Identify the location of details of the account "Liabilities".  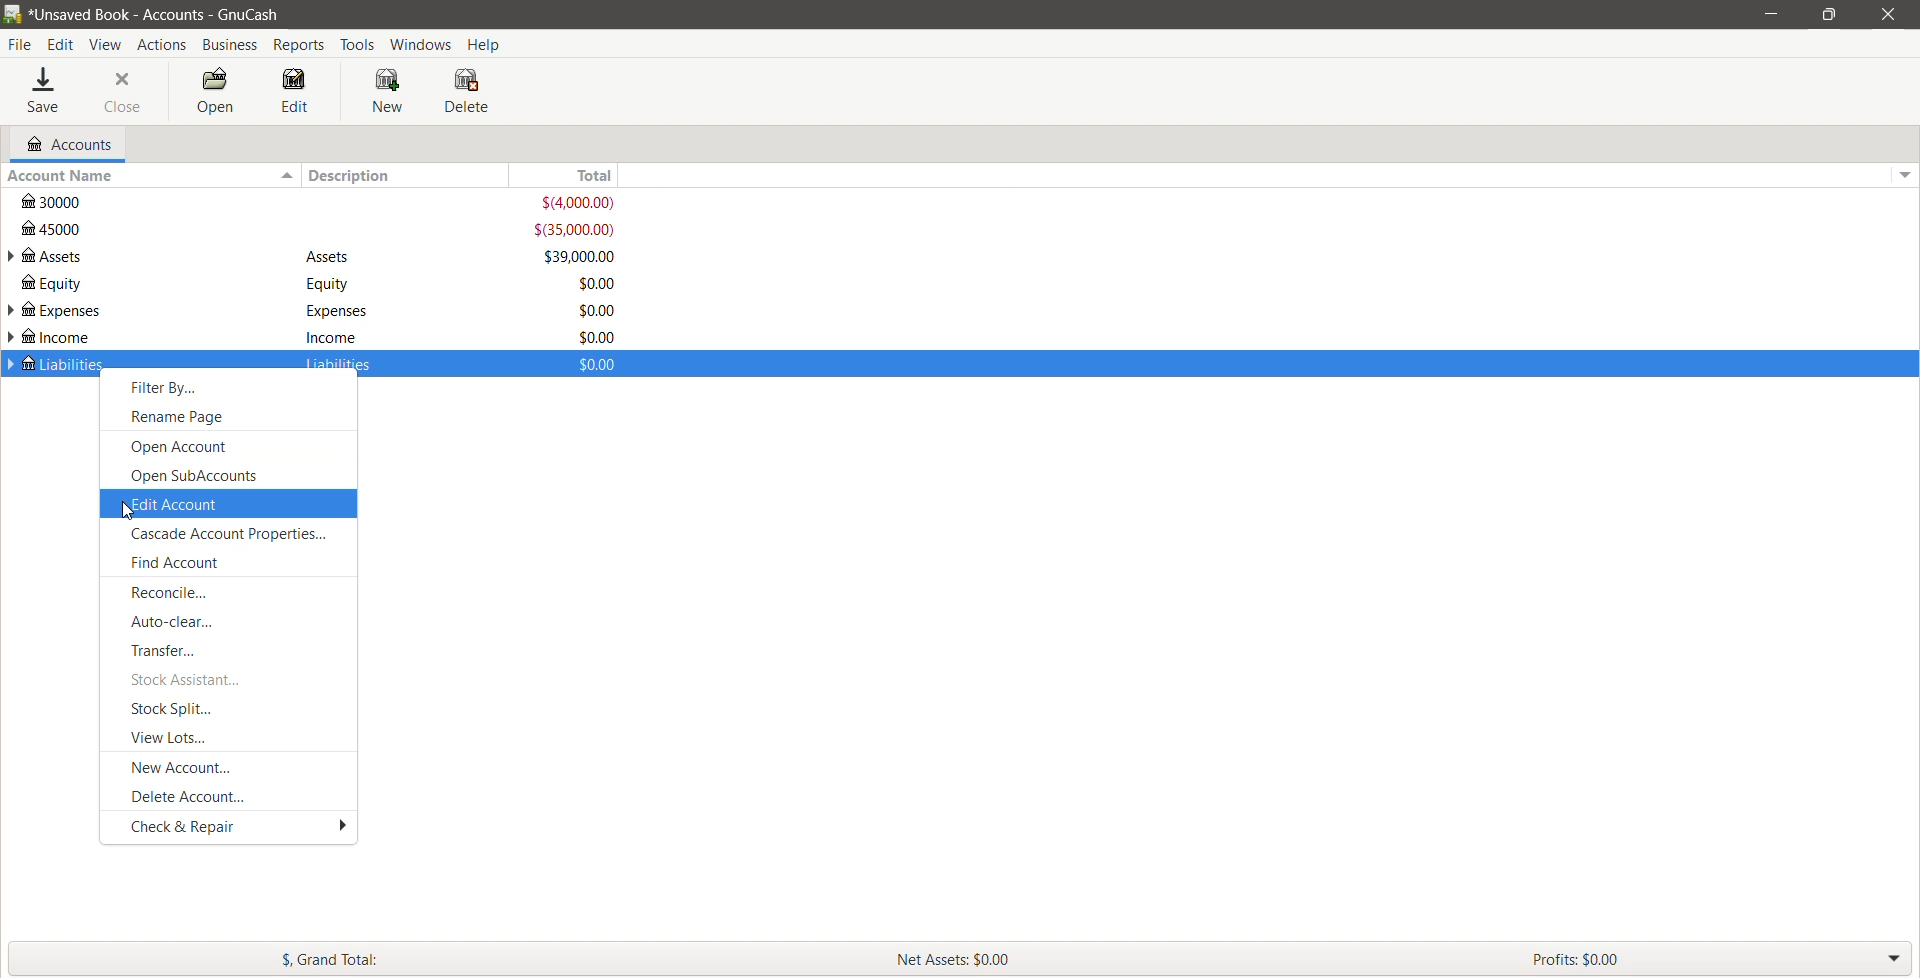
(334, 366).